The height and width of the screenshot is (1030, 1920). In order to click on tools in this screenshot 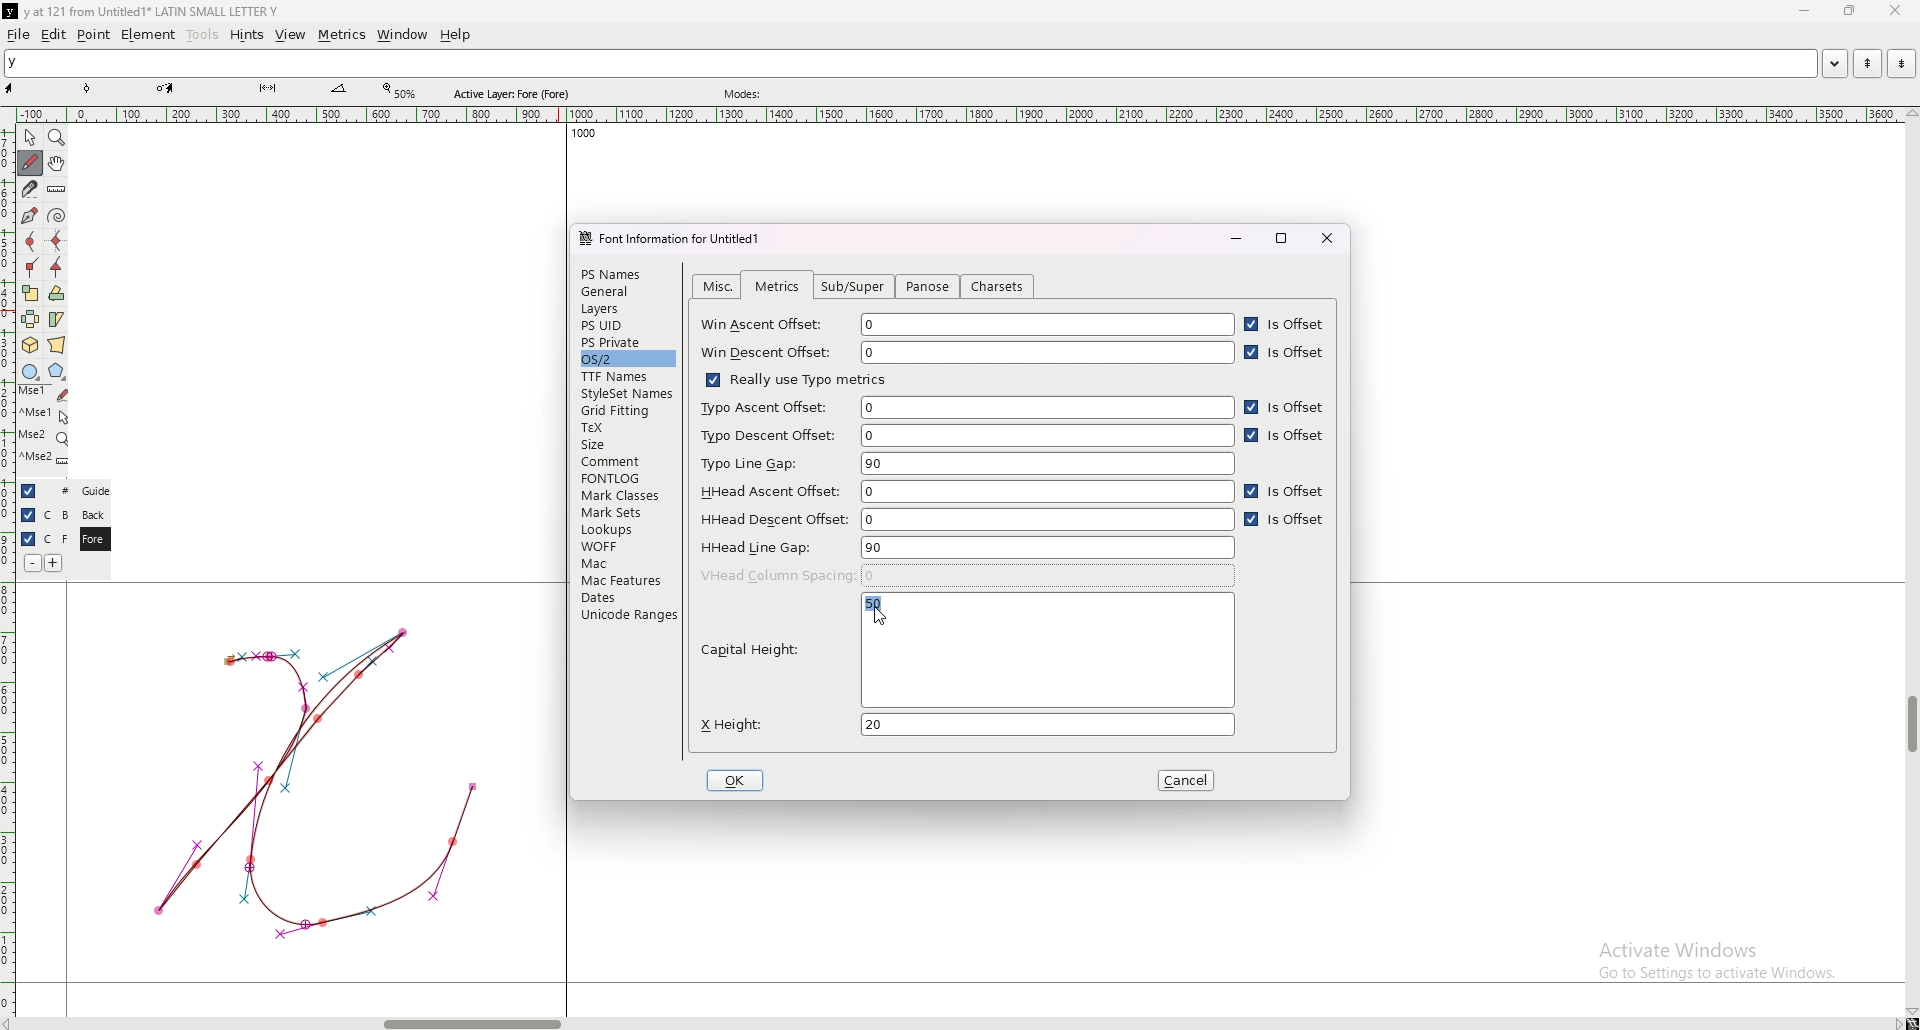, I will do `click(203, 35)`.